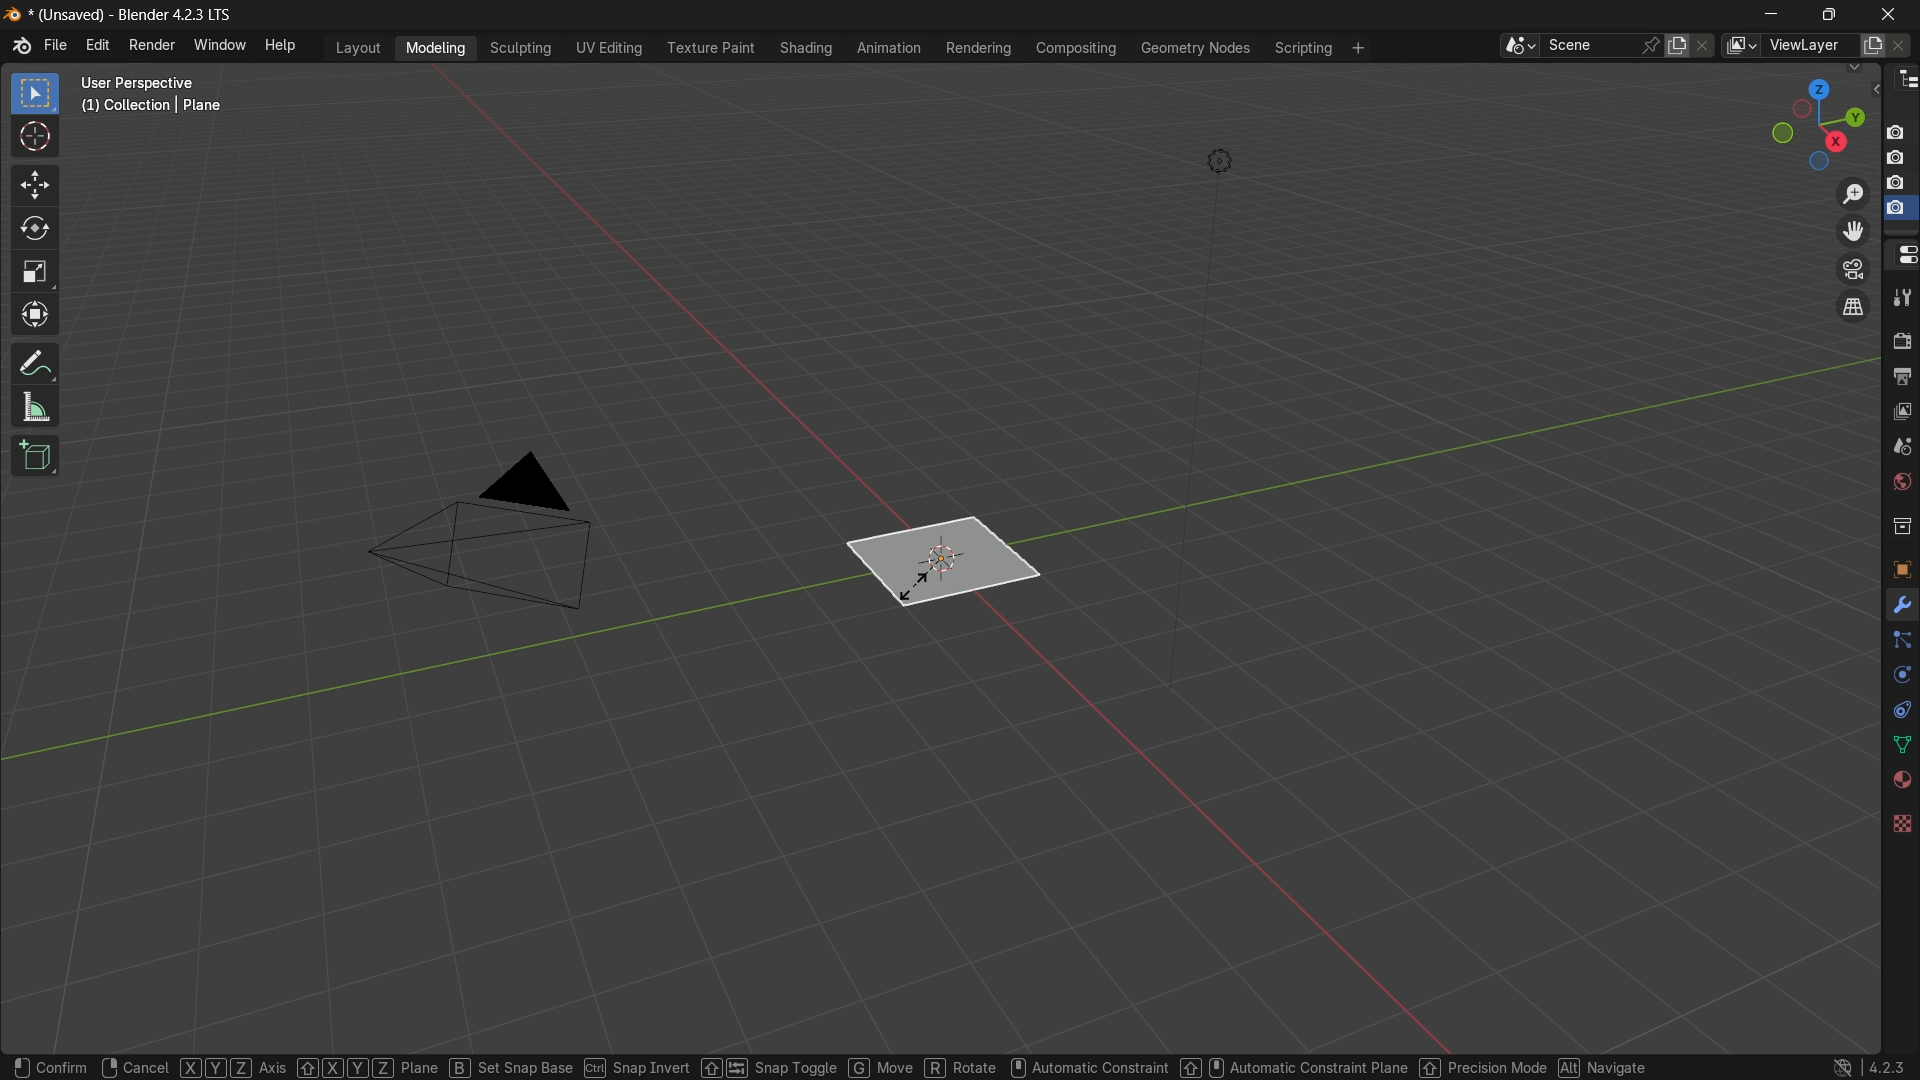 The image size is (1920, 1080). Describe the element at coordinates (1809, 44) in the screenshot. I see `view layer name` at that location.